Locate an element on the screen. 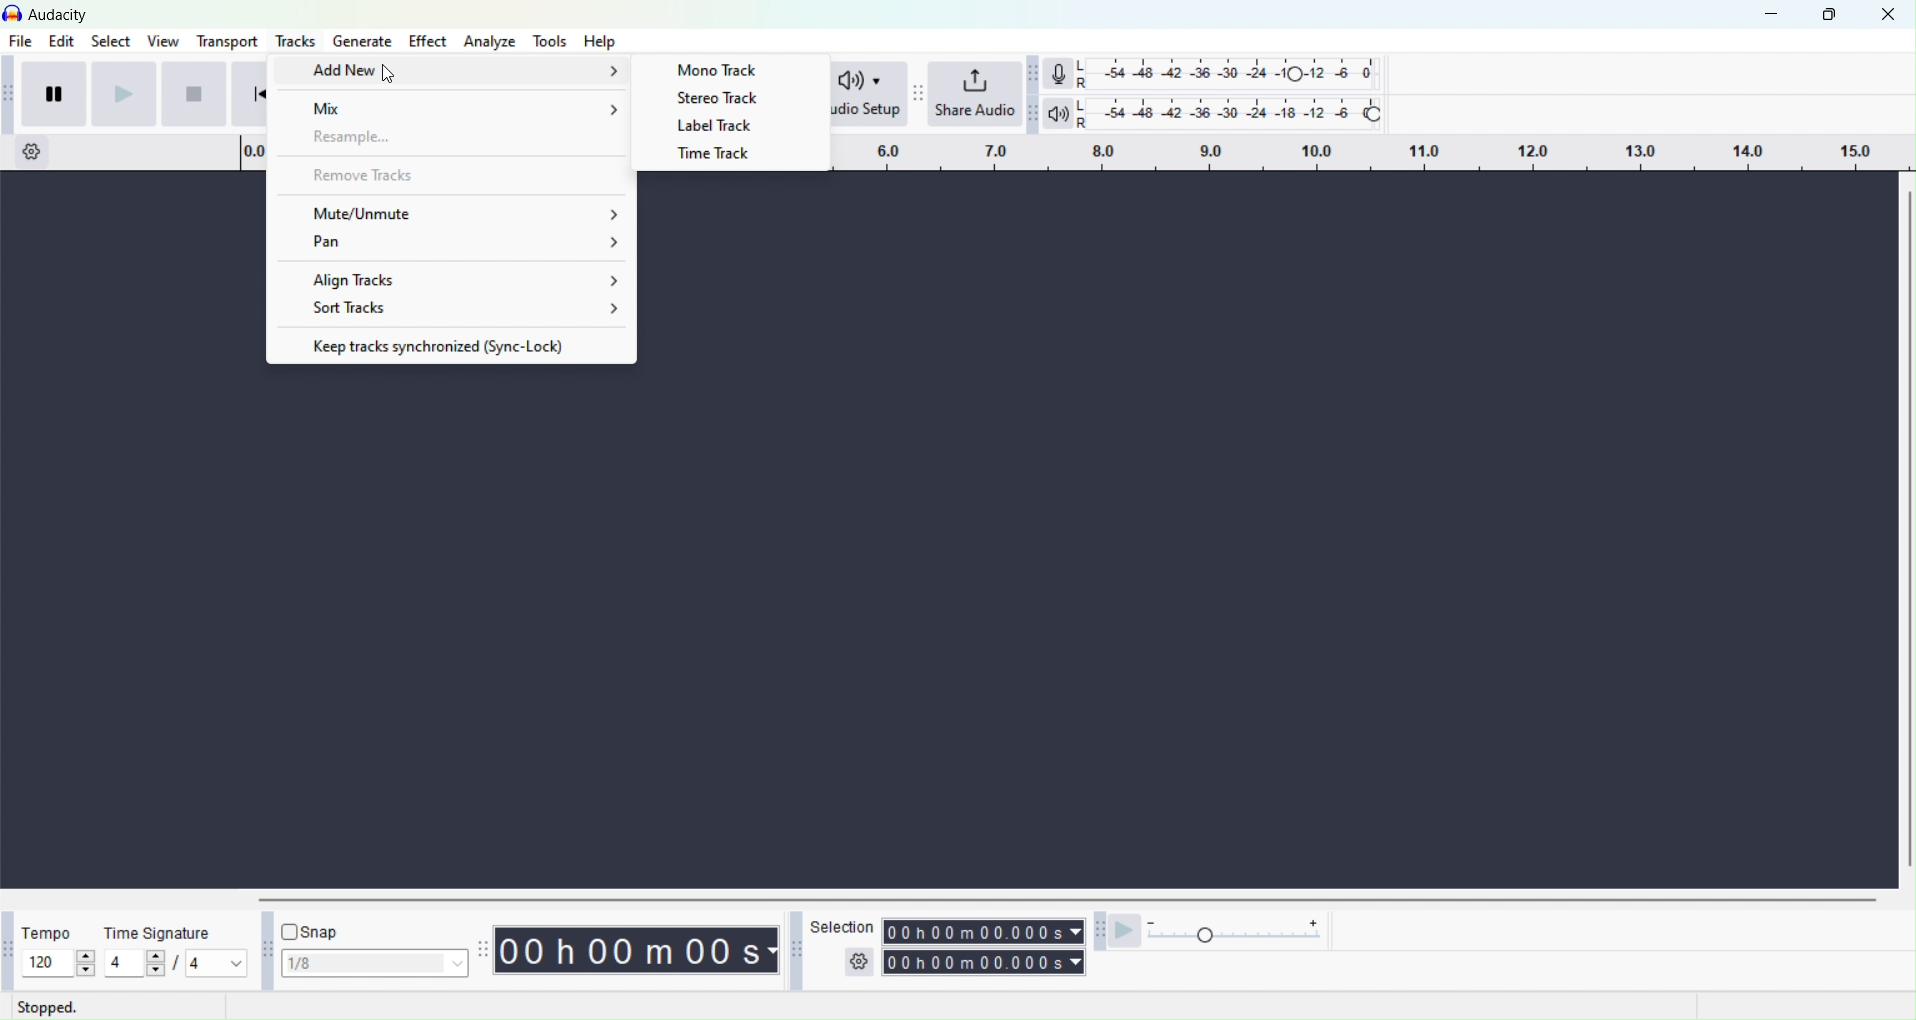 This screenshot has height=1020, width=1916. Playback speed is located at coordinates (1246, 933).